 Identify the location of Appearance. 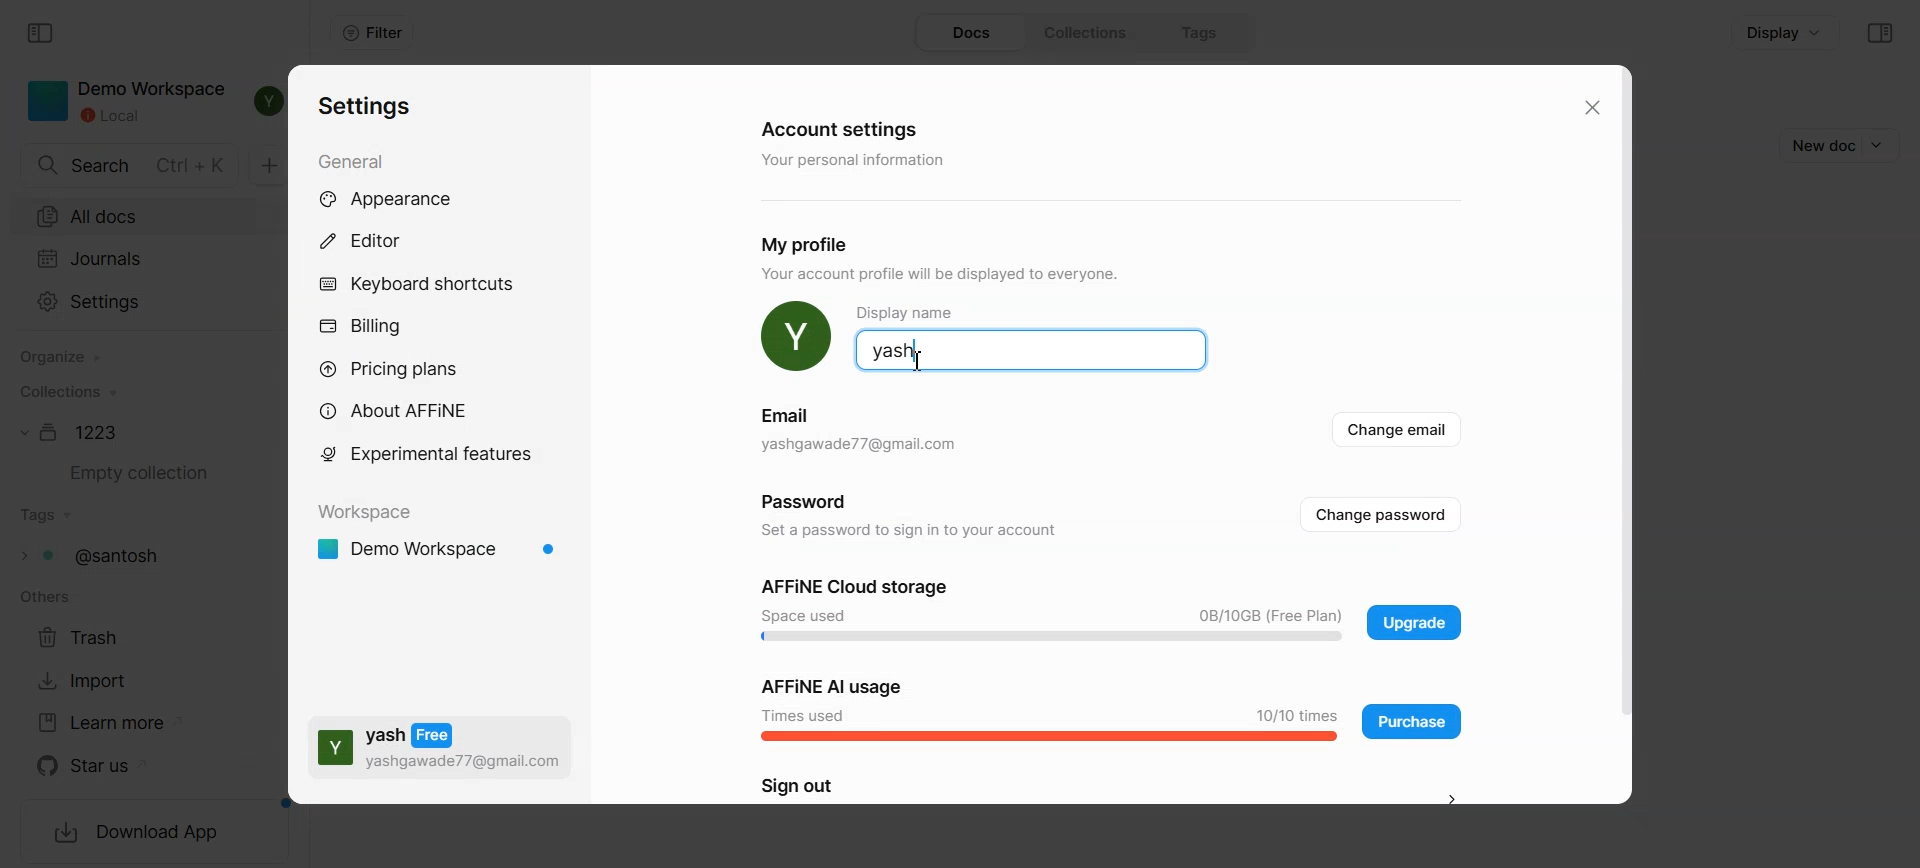
(407, 200).